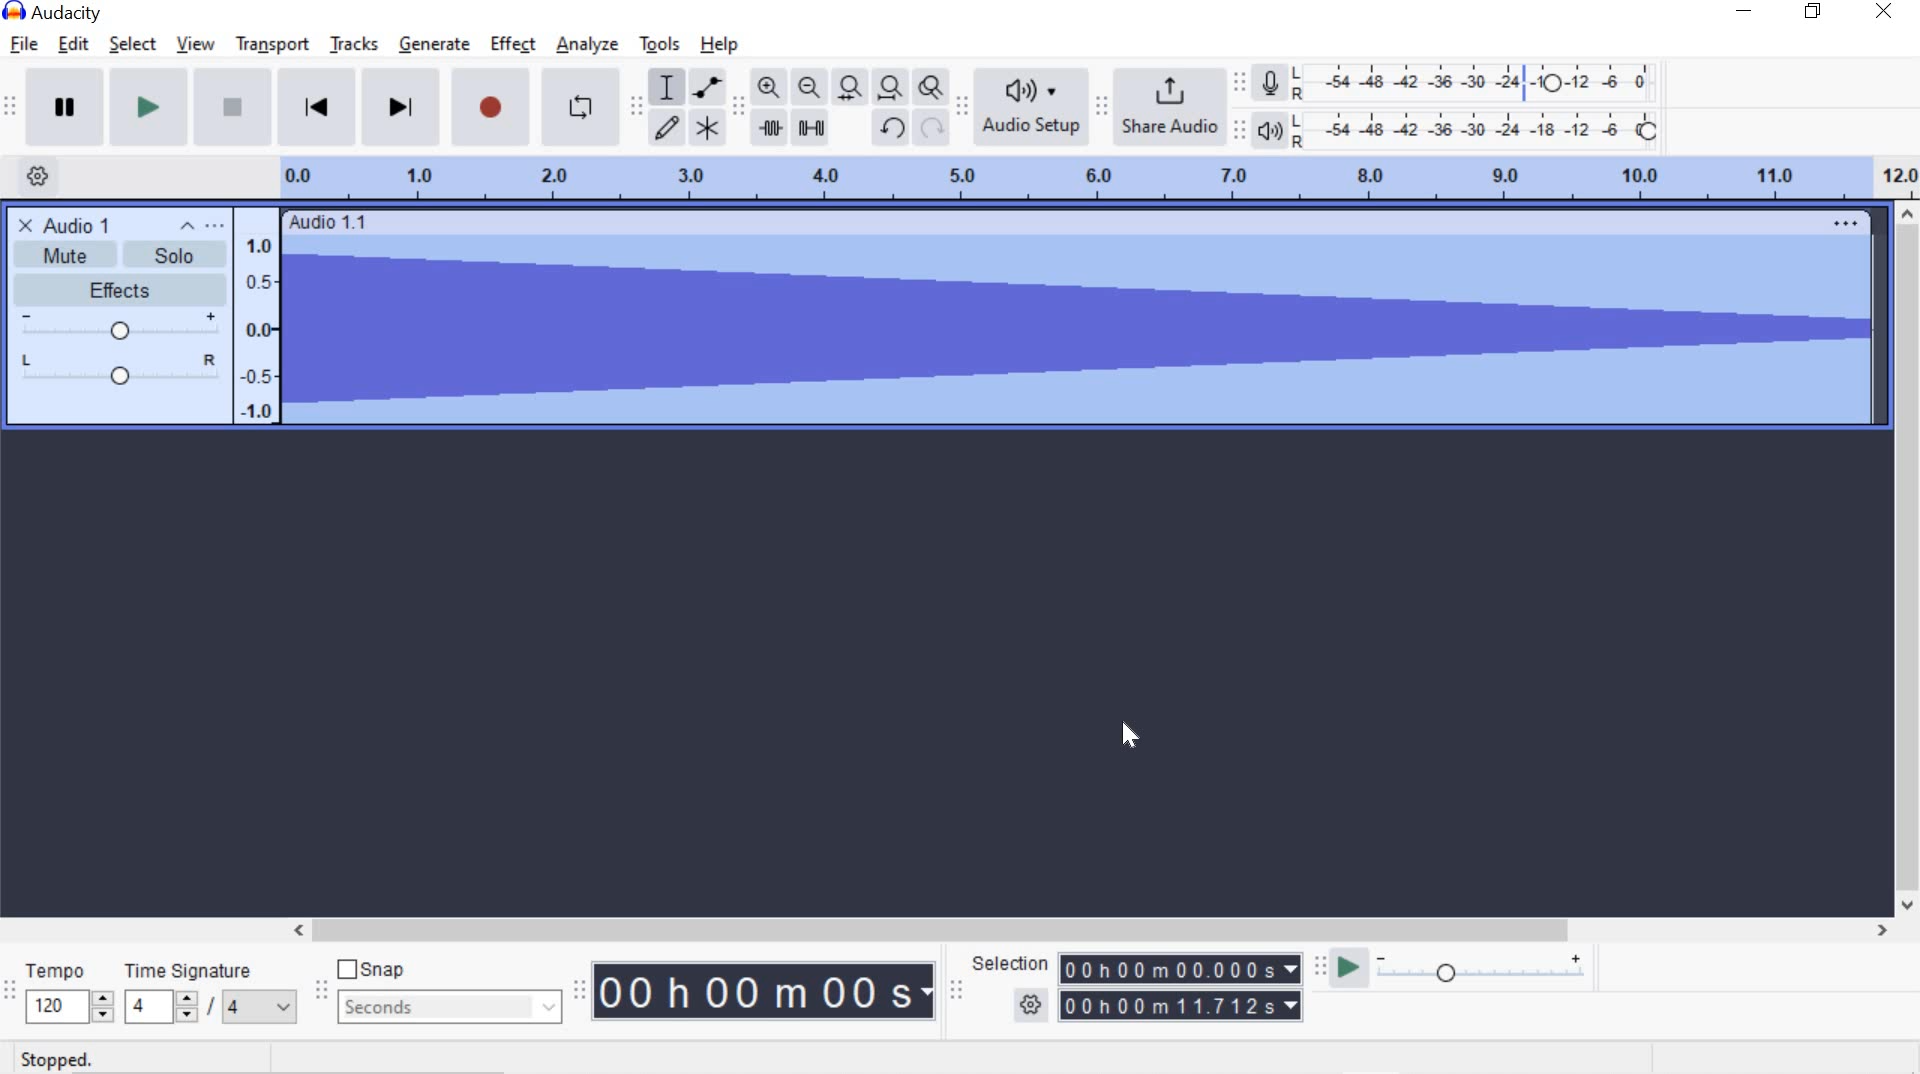  What do you see at coordinates (1325, 969) in the screenshot?
I see `Play-at-speed toolbar` at bounding box center [1325, 969].